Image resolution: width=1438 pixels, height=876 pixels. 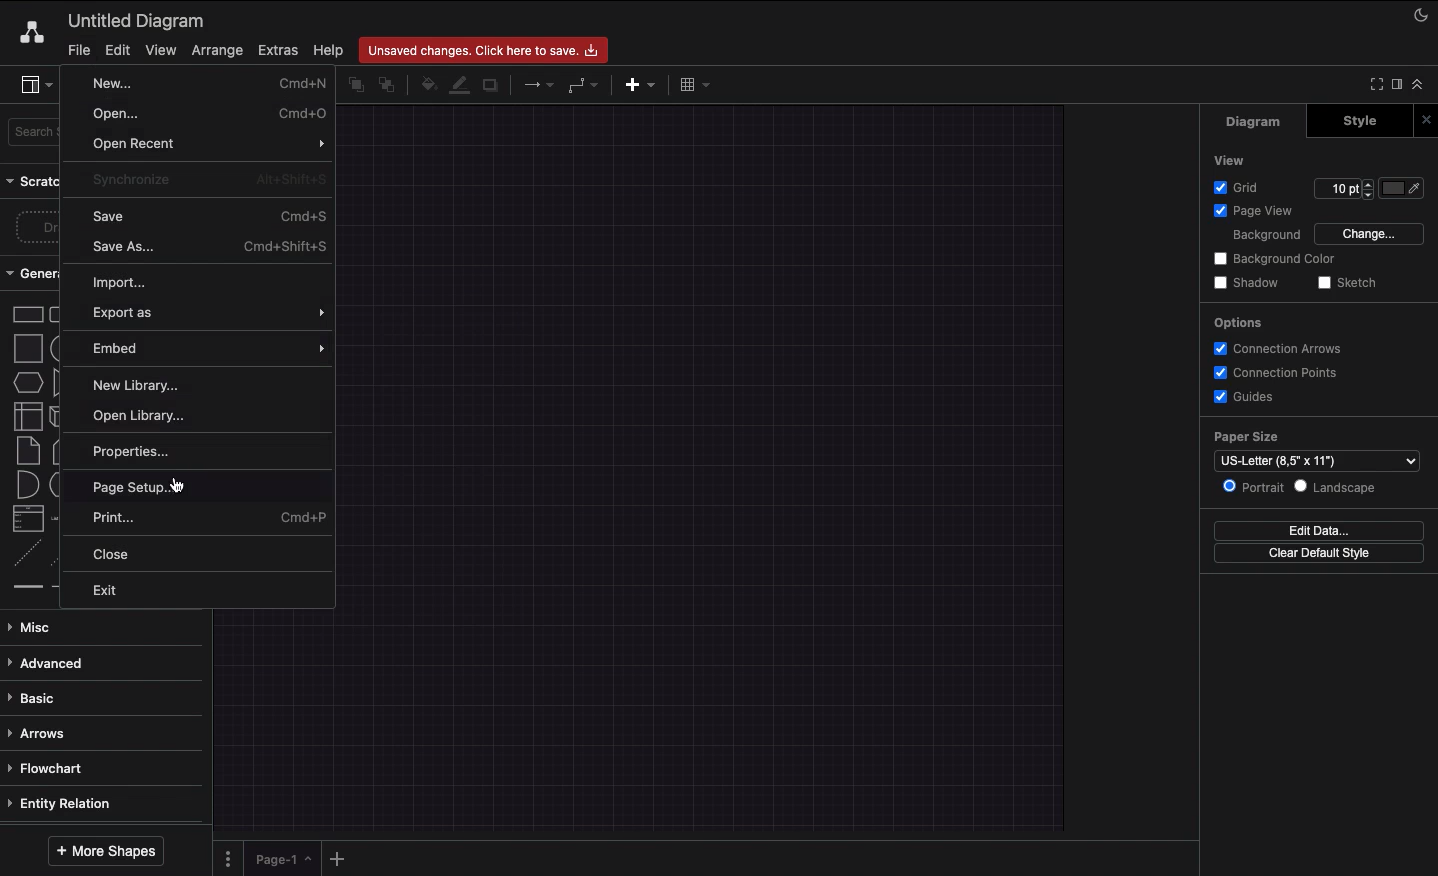 I want to click on Misc, so click(x=35, y=627).